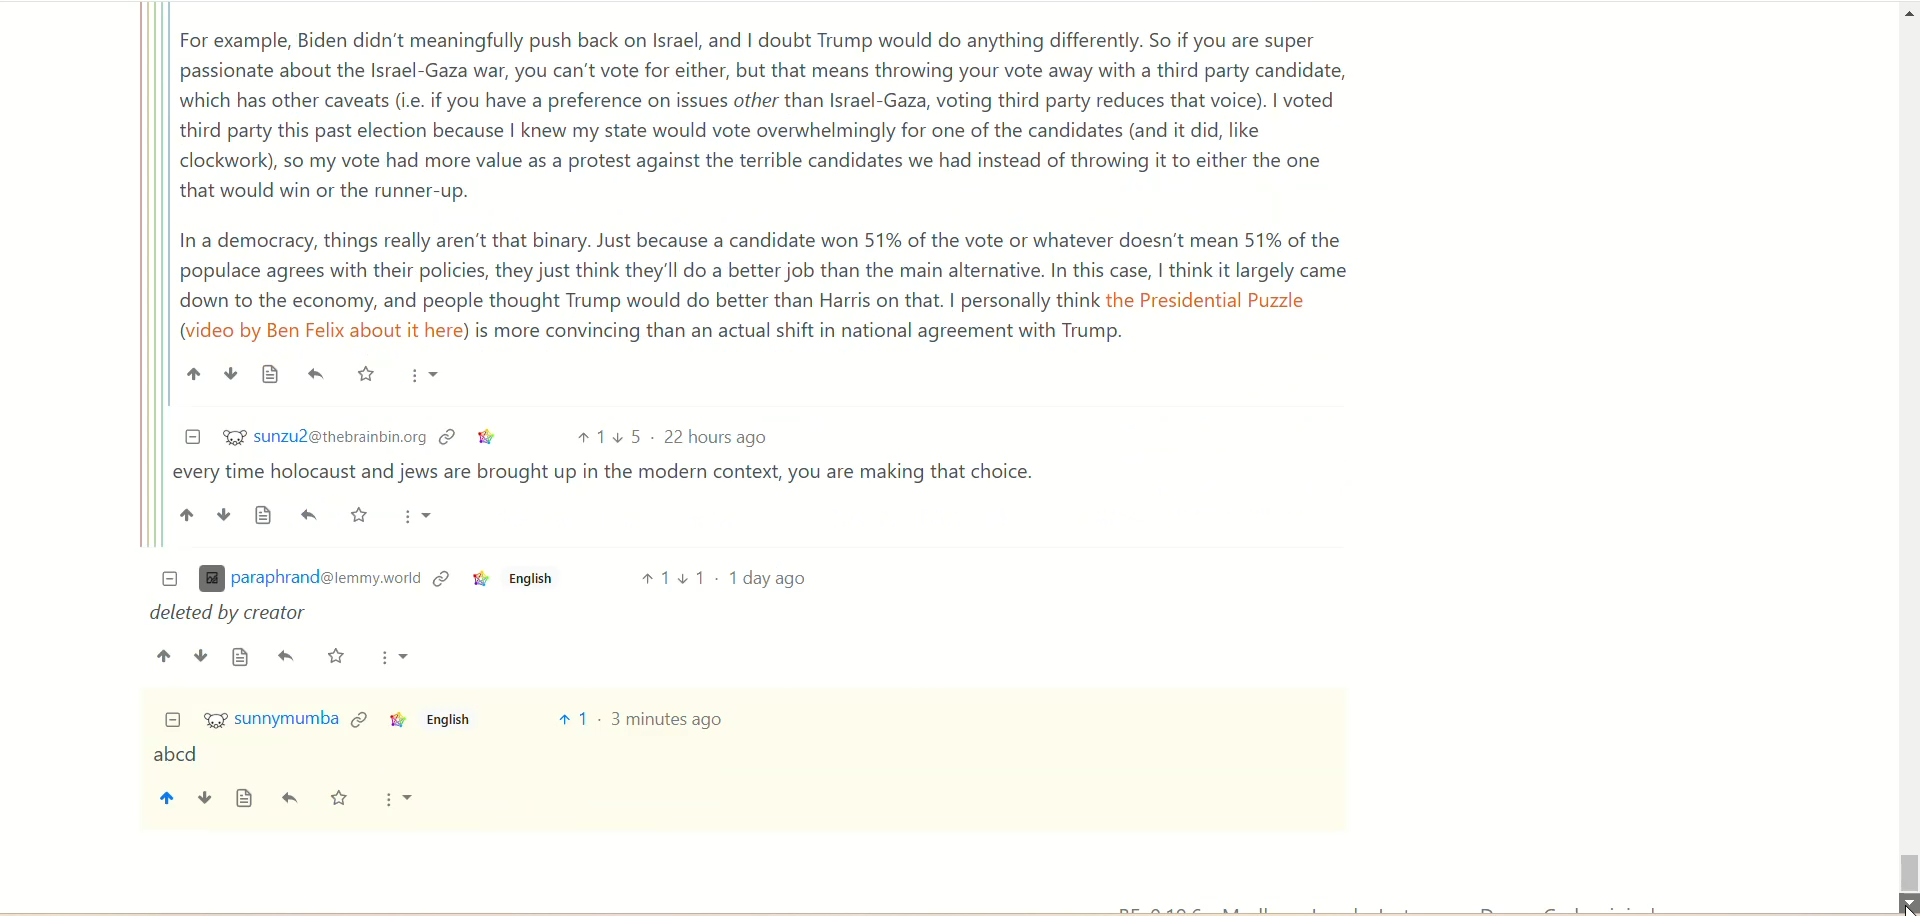 This screenshot has height=916, width=1920. I want to click on view source, so click(247, 797).